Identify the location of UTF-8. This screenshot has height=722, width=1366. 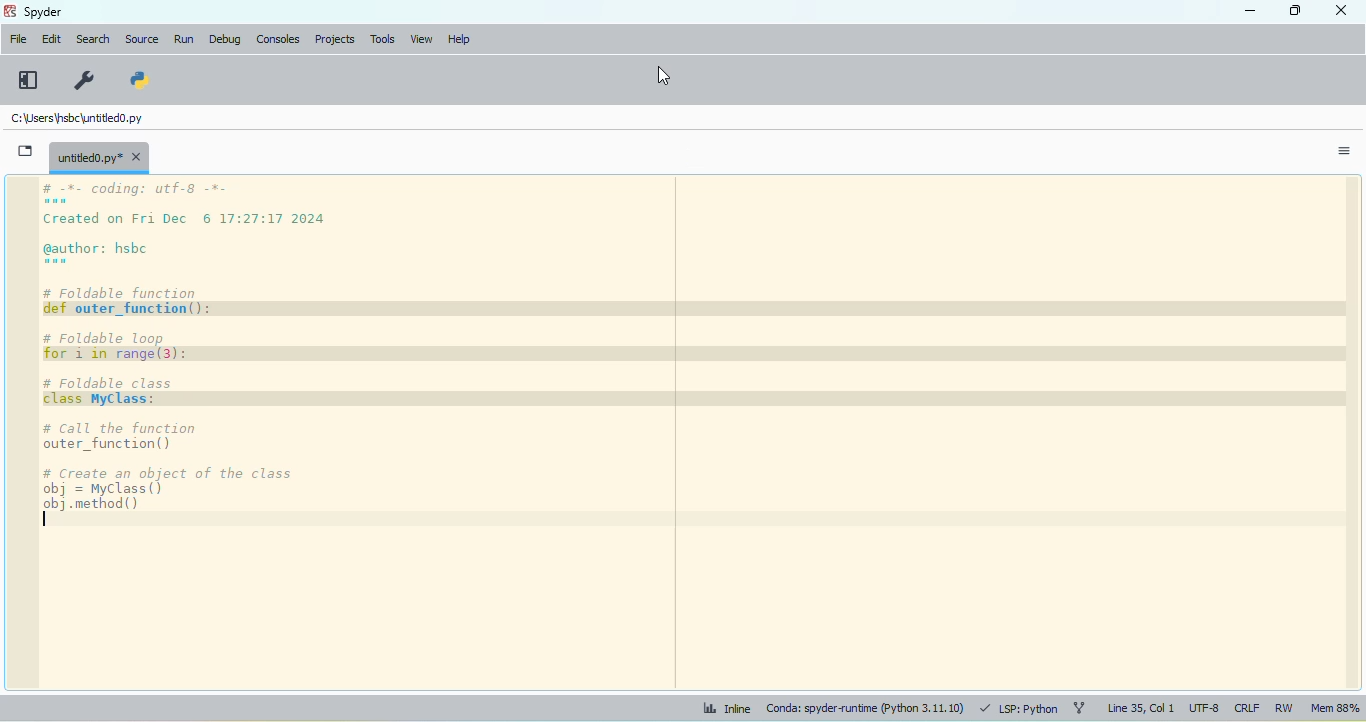
(1205, 709).